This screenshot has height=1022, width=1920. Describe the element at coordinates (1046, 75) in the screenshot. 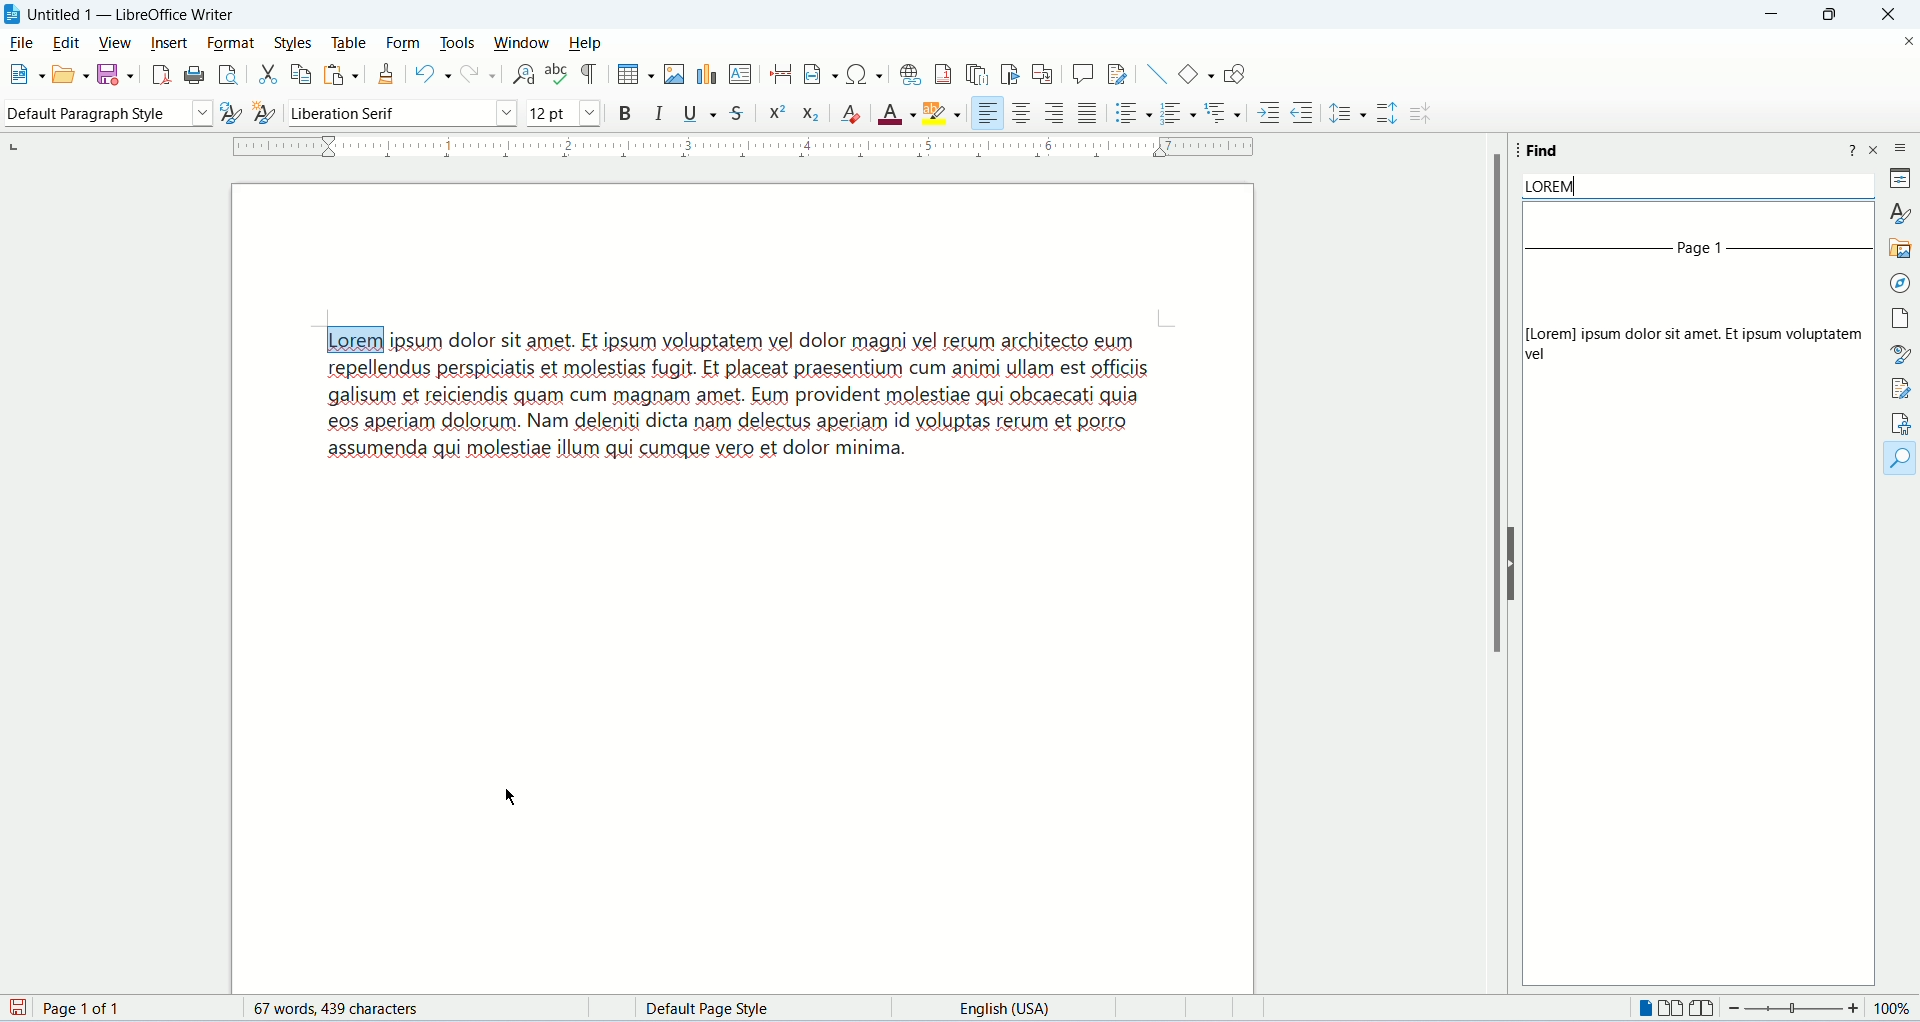

I see `insert cross-referencing` at that location.